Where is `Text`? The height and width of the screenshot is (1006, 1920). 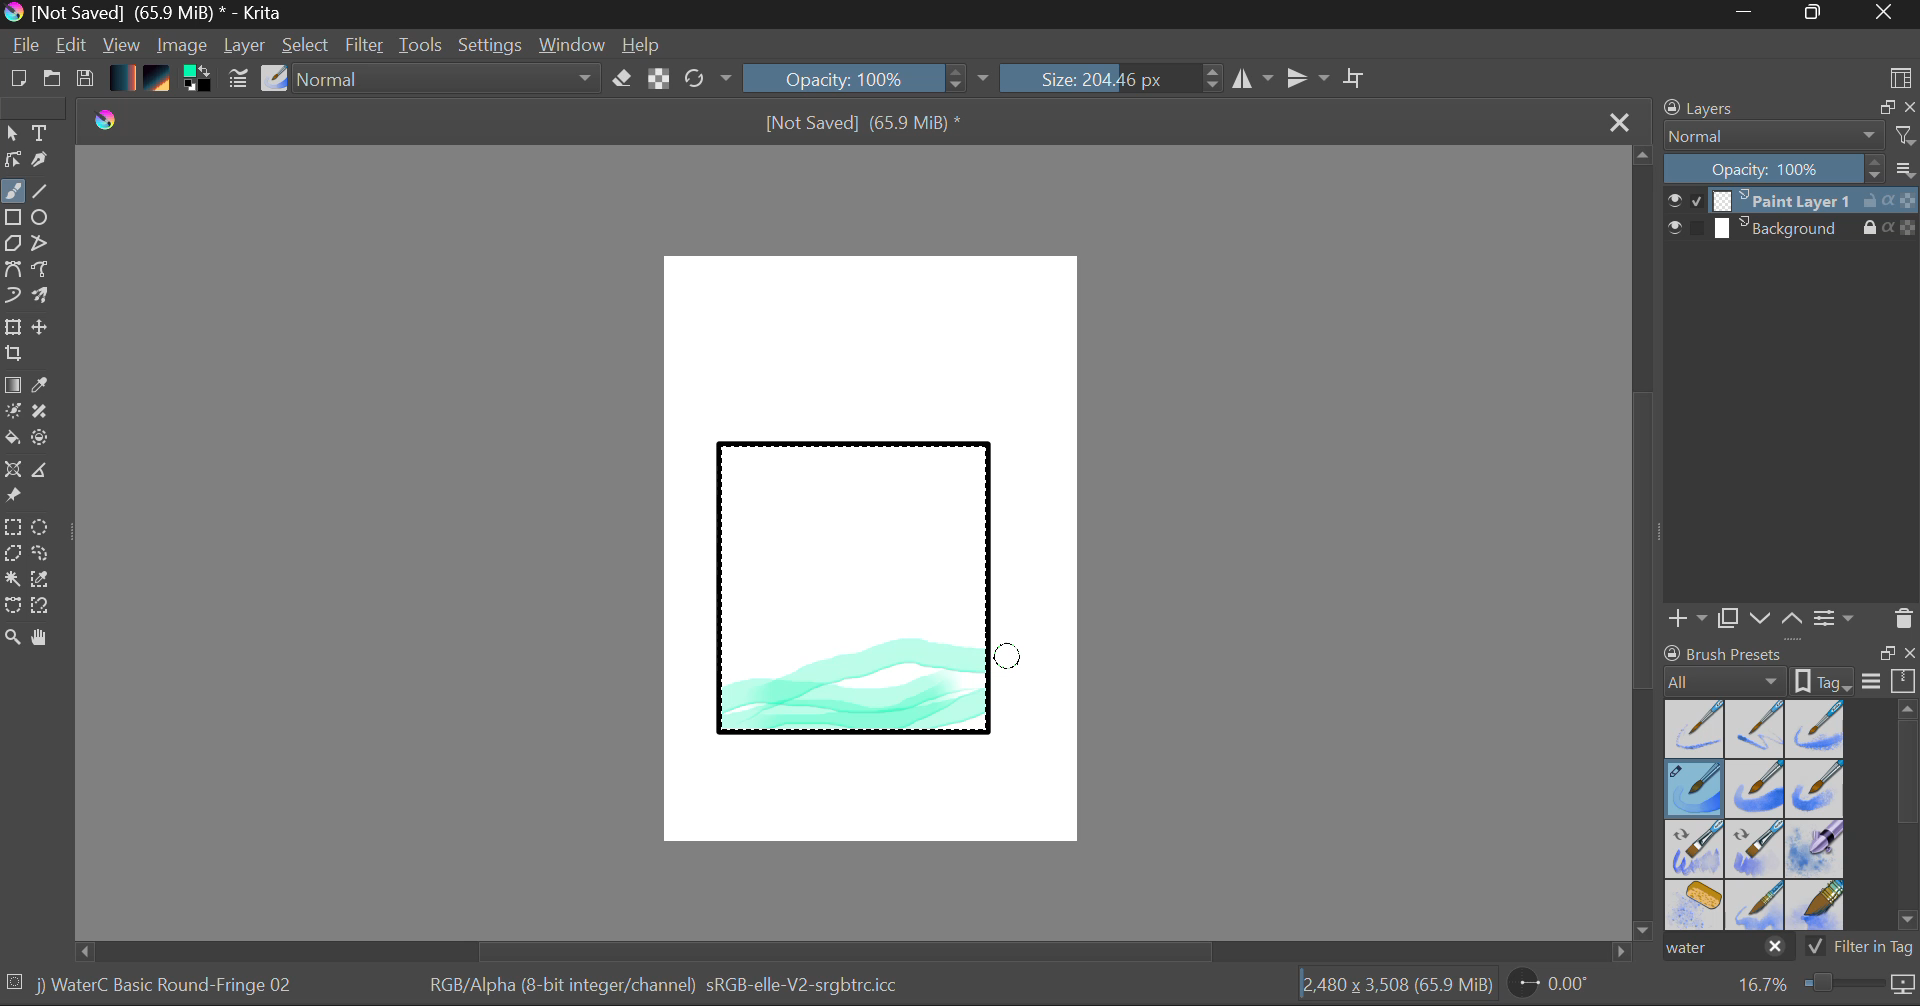 Text is located at coordinates (41, 131).